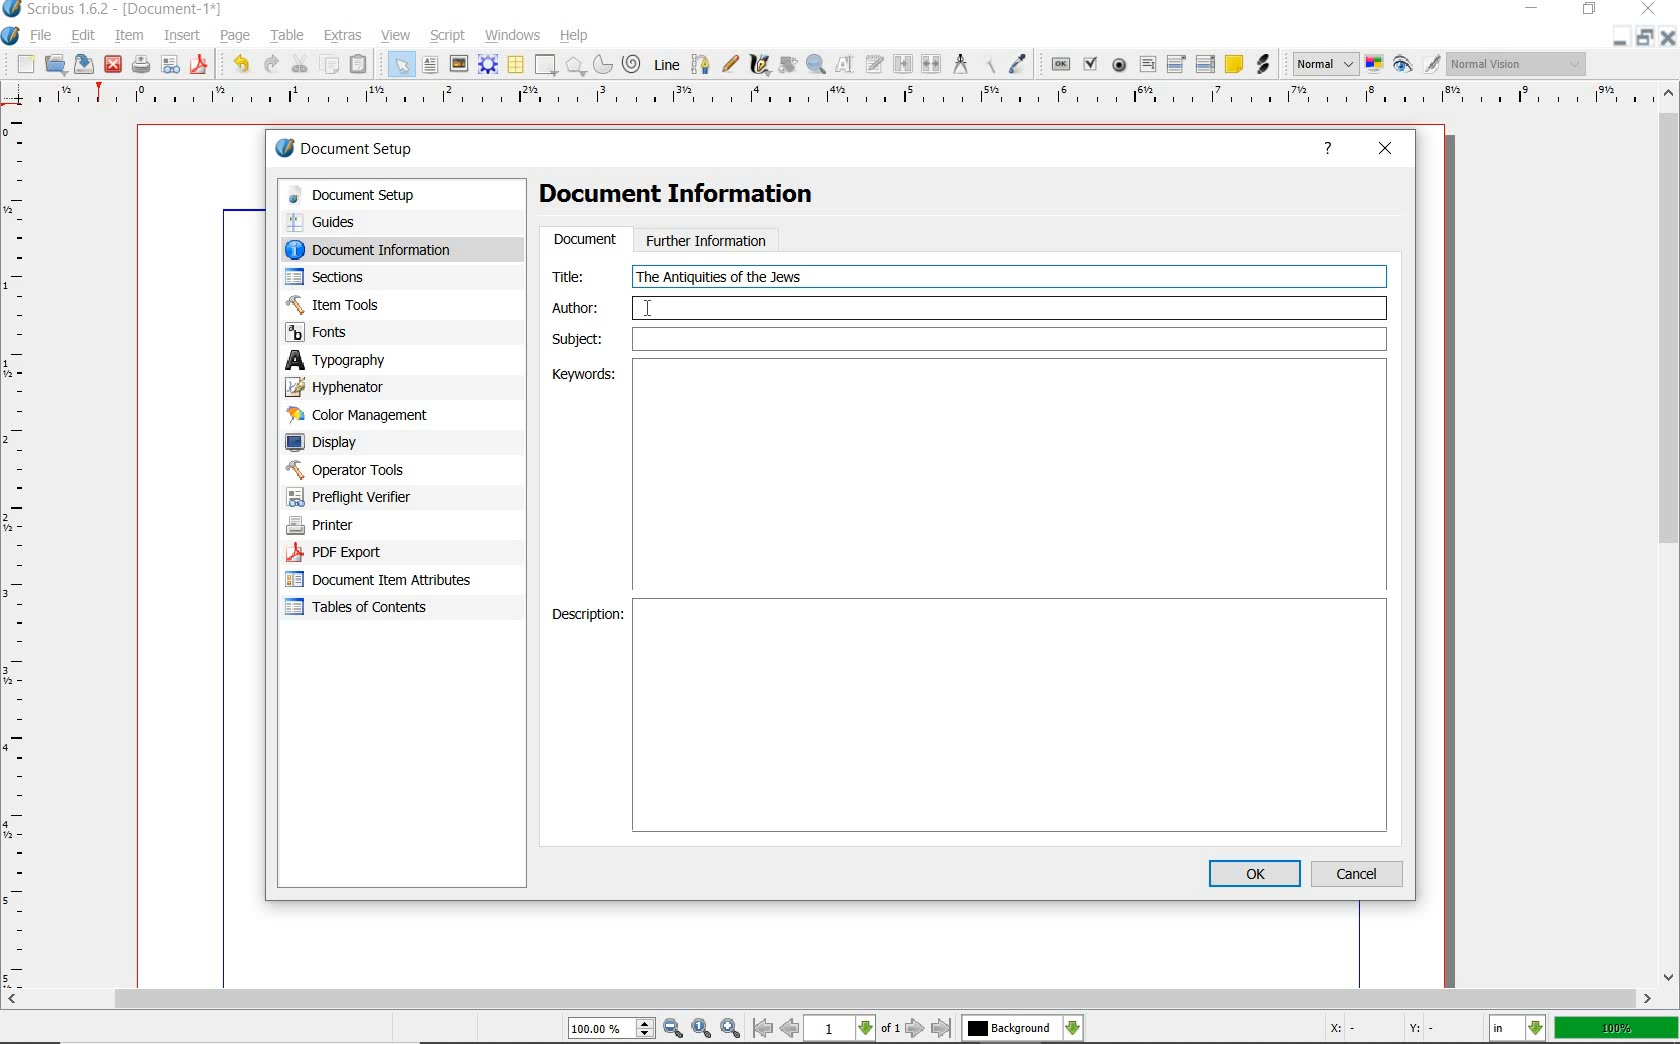 This screenshot has height=1044, width=1680. I want to click on text frame, so click(430, 65).